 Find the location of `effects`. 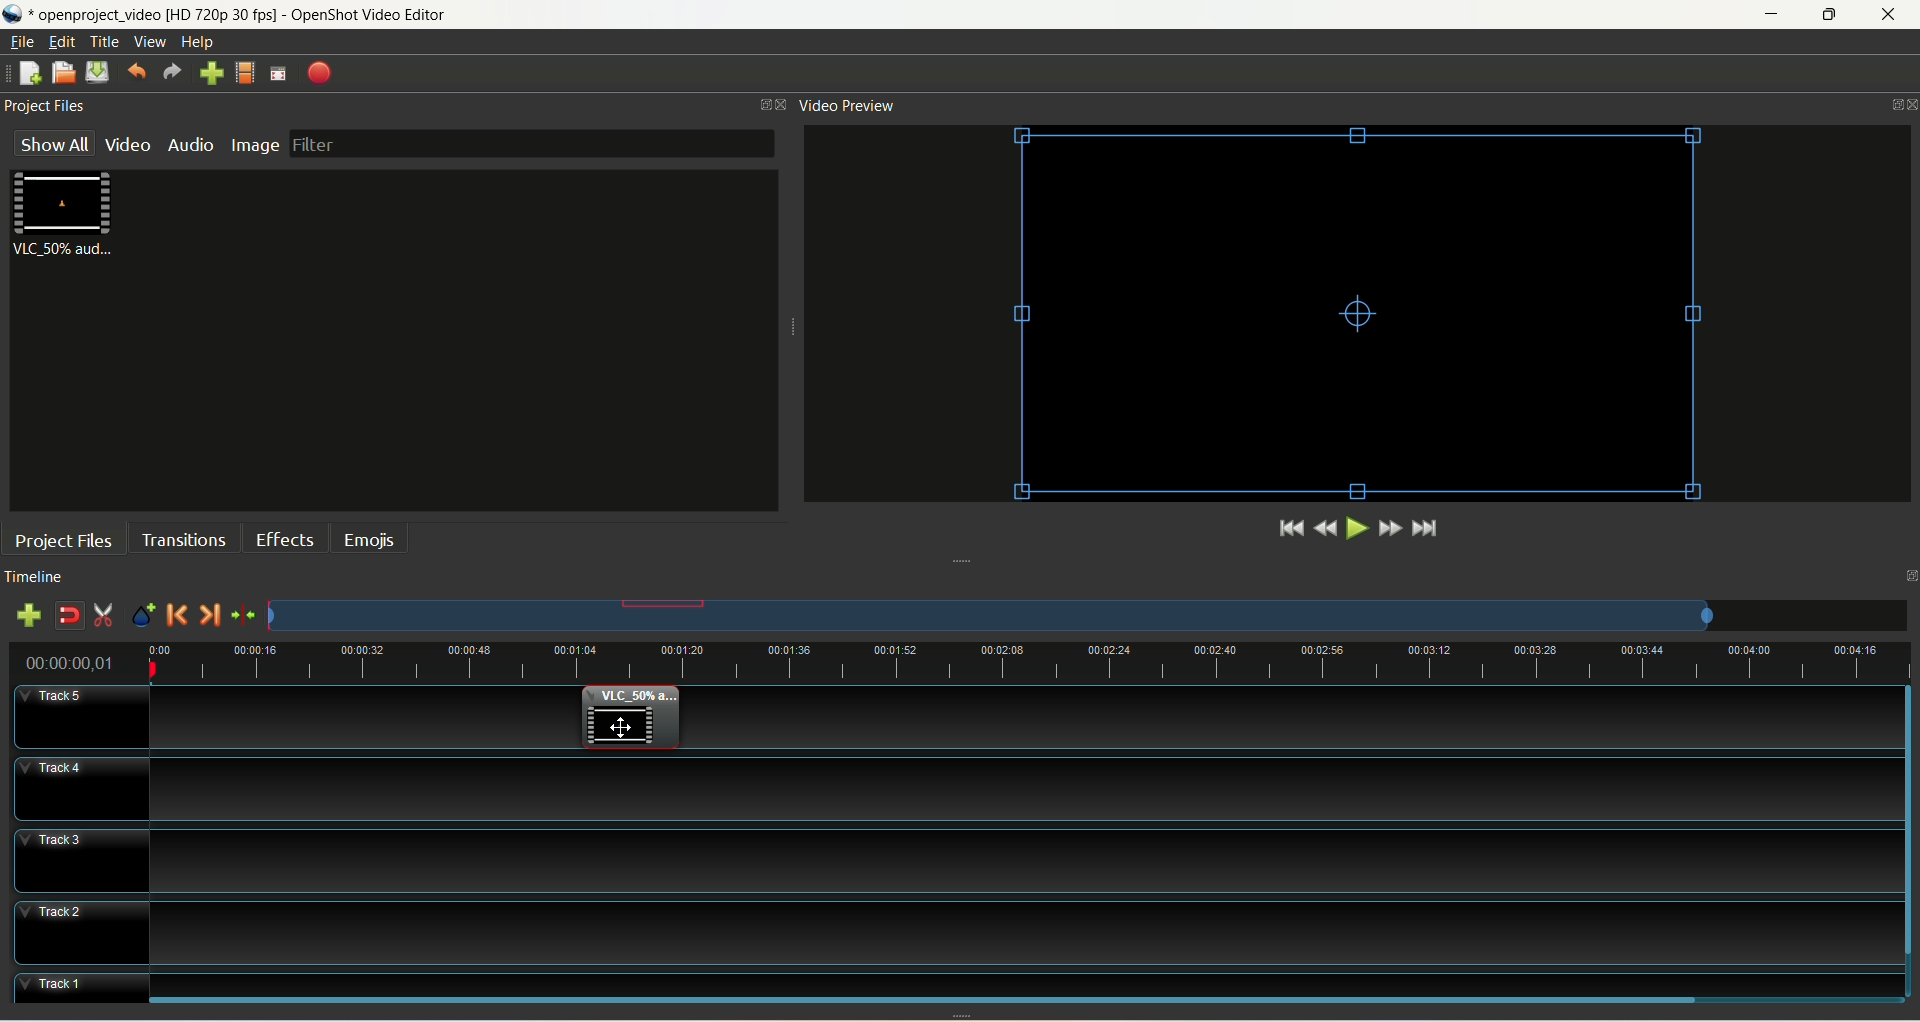

effects is located at coordinates (285, 538).